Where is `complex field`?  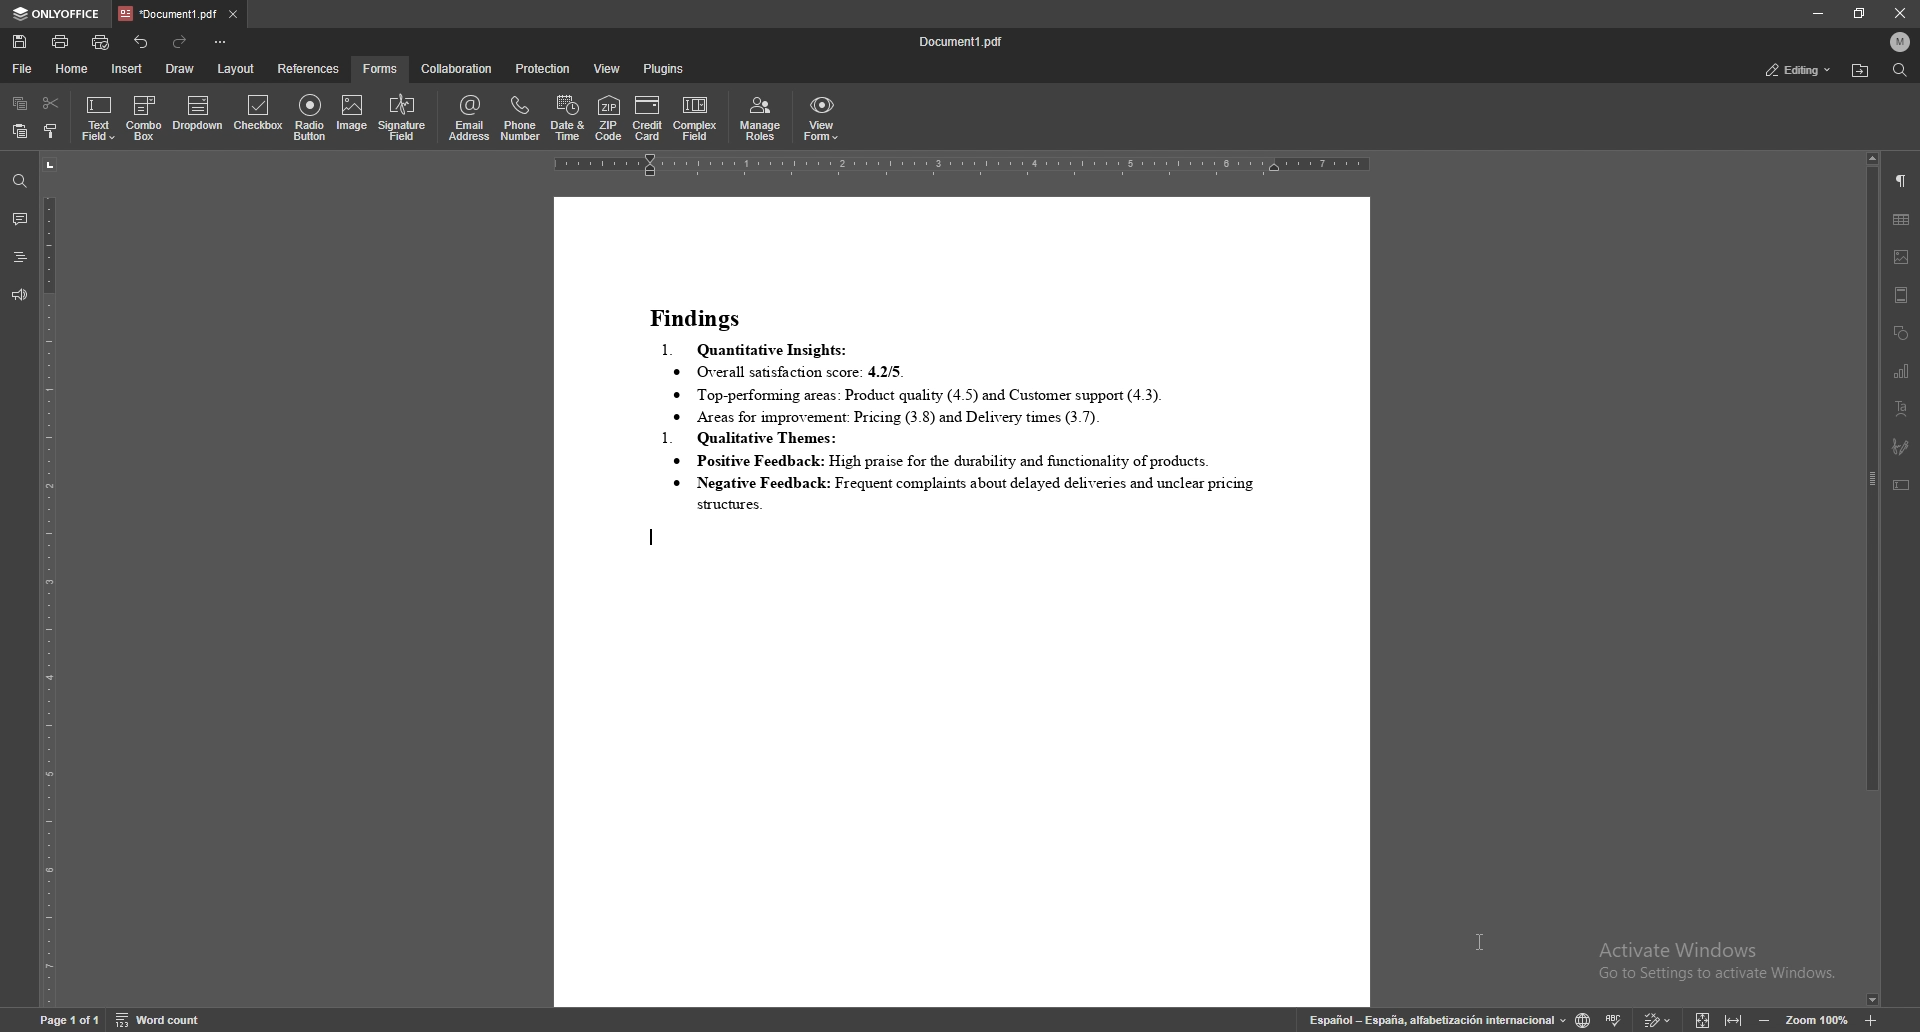
complex field is located at coordinates (698, 119).